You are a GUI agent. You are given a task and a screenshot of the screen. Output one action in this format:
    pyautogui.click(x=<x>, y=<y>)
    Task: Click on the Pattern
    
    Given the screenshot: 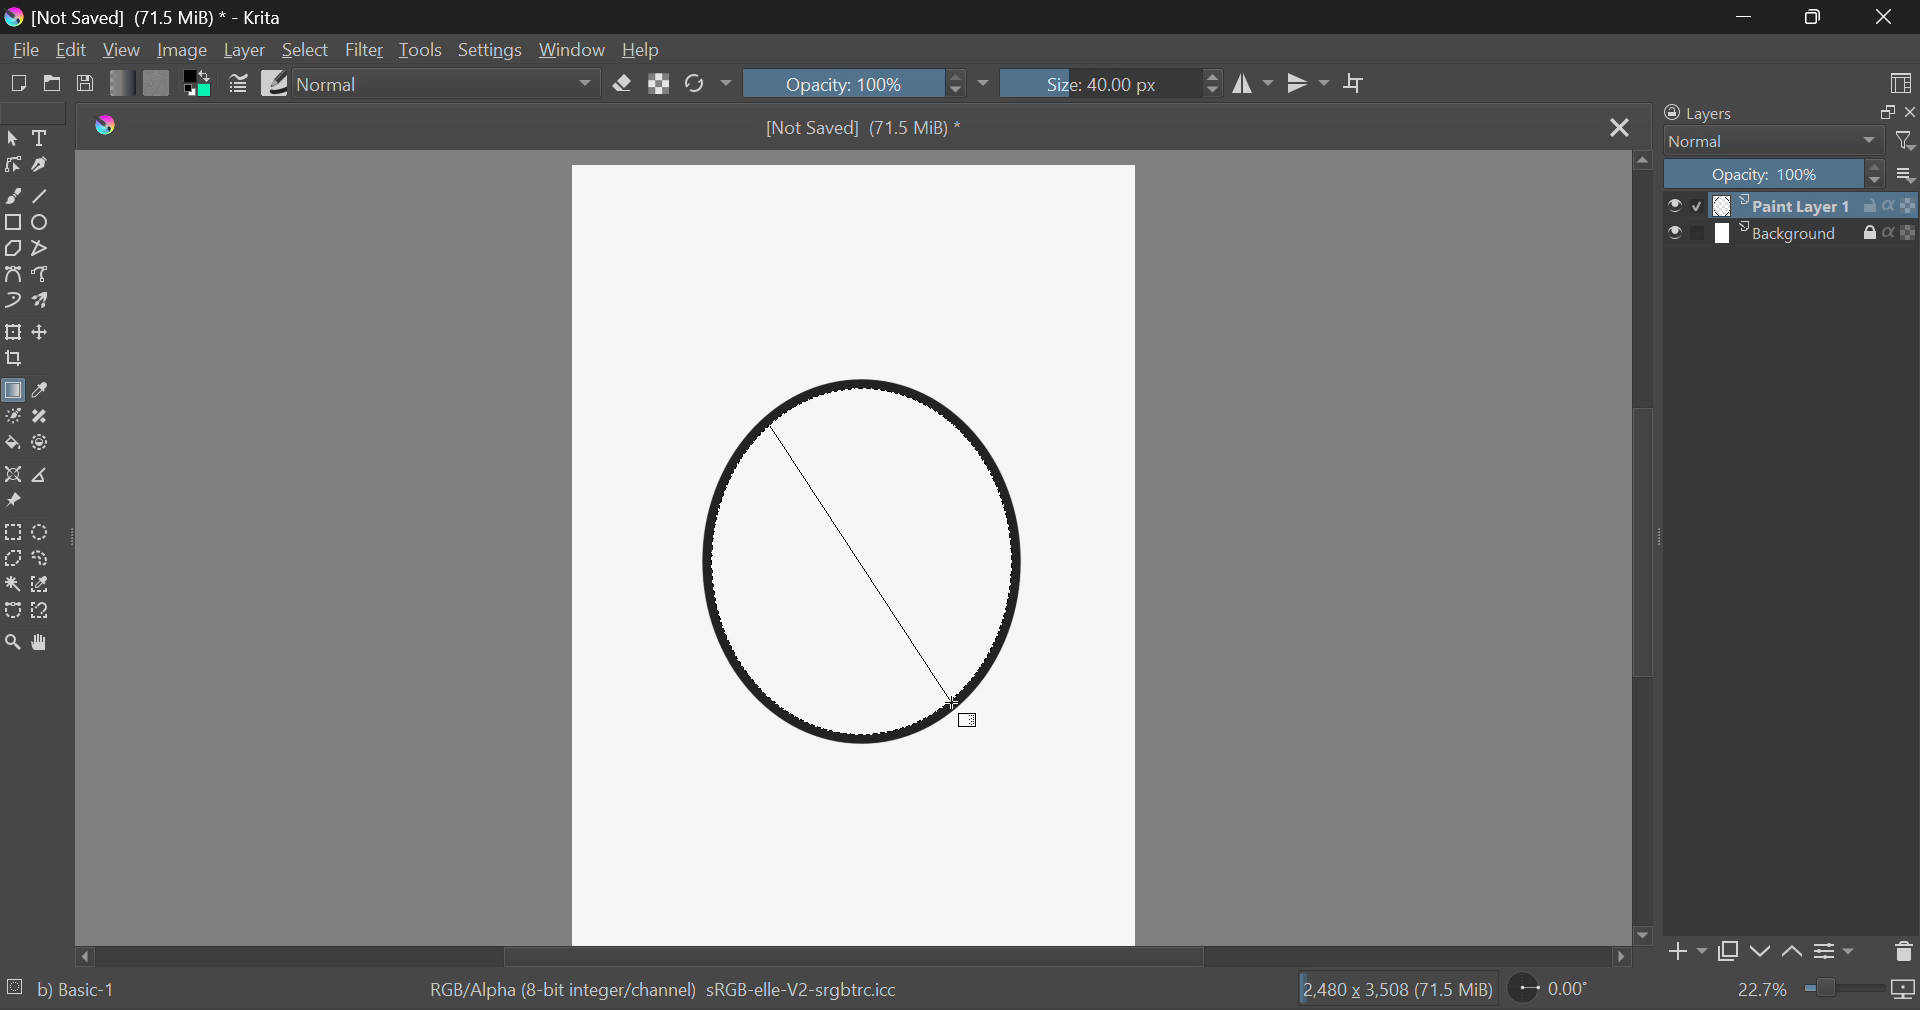 What is the action you would take?
    pyautogui.click(x=157, y=84)
    